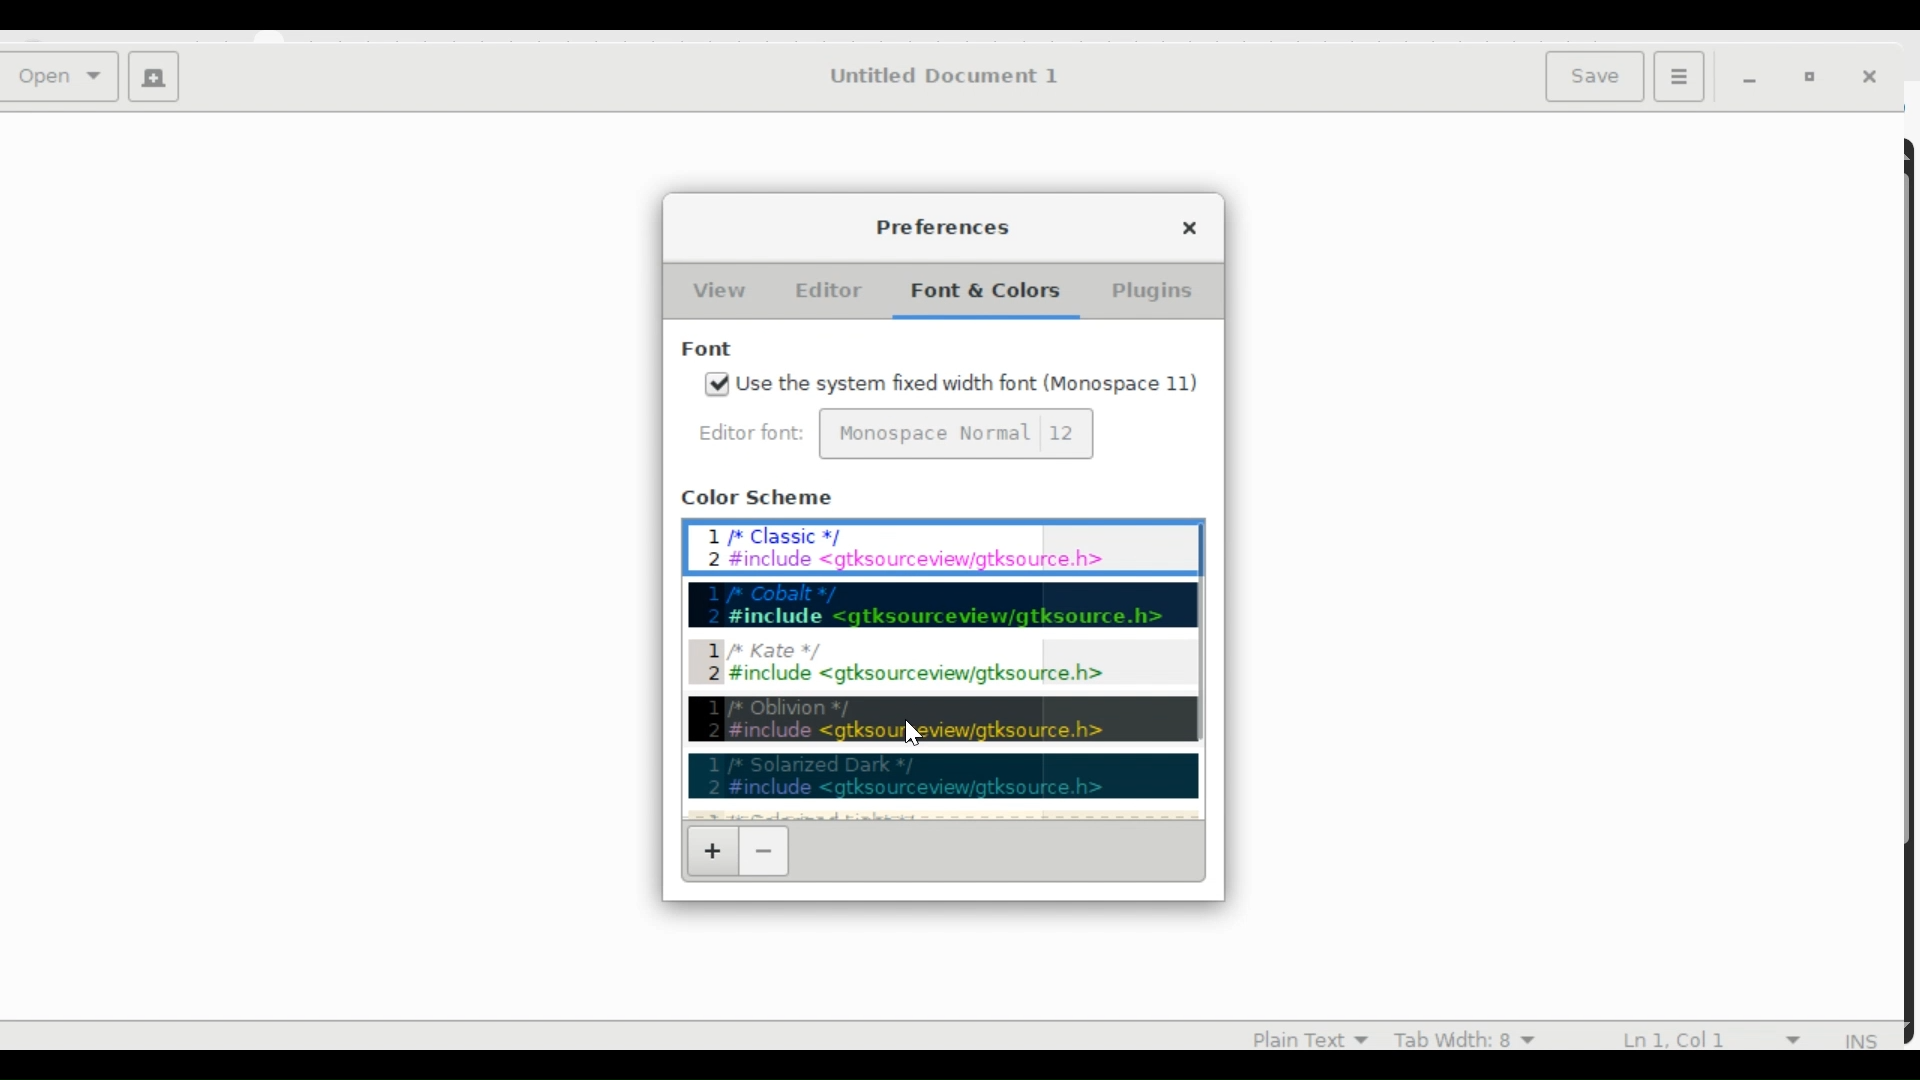 Image resolution: width=1920 pixels, height=1080 pixels. I want to click on line and column numbers, so click(1717, 1036).